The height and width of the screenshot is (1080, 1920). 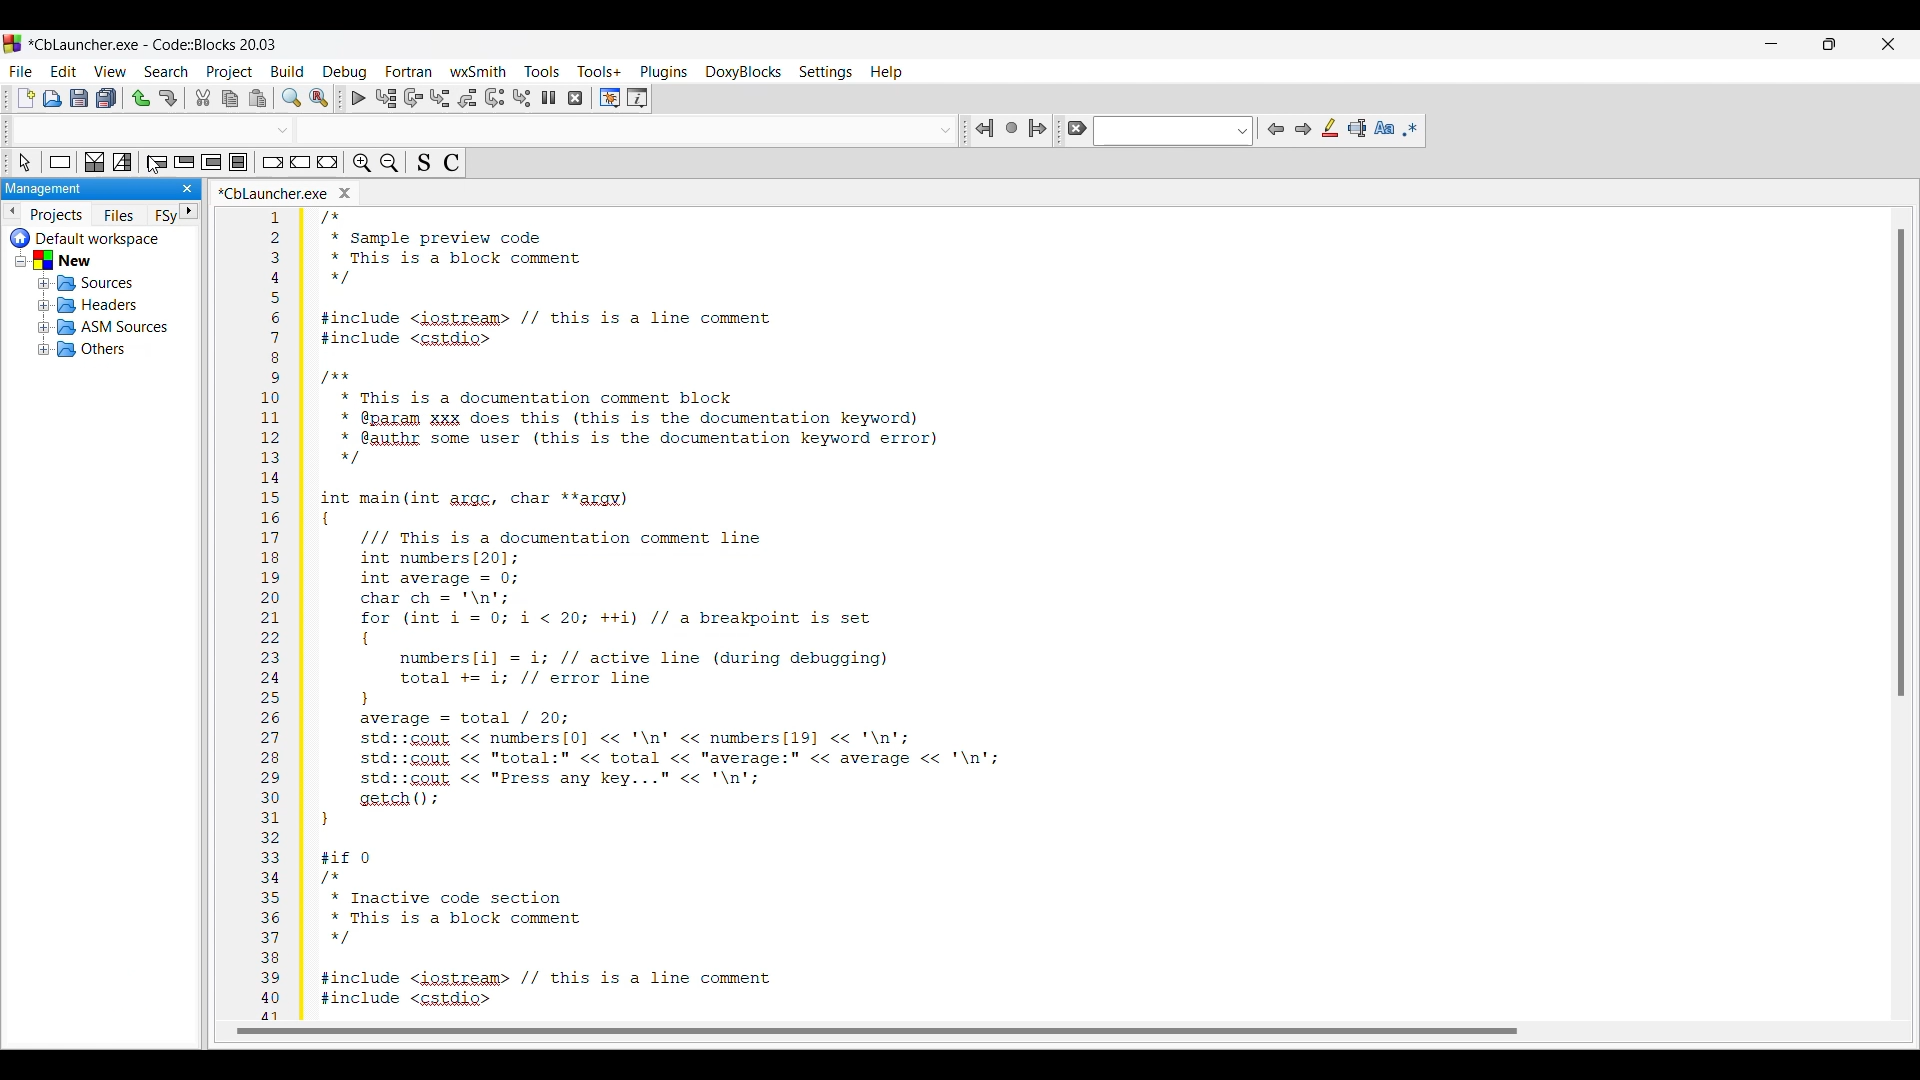 I want to click on Debugging windows, so click(x=610, y=98).